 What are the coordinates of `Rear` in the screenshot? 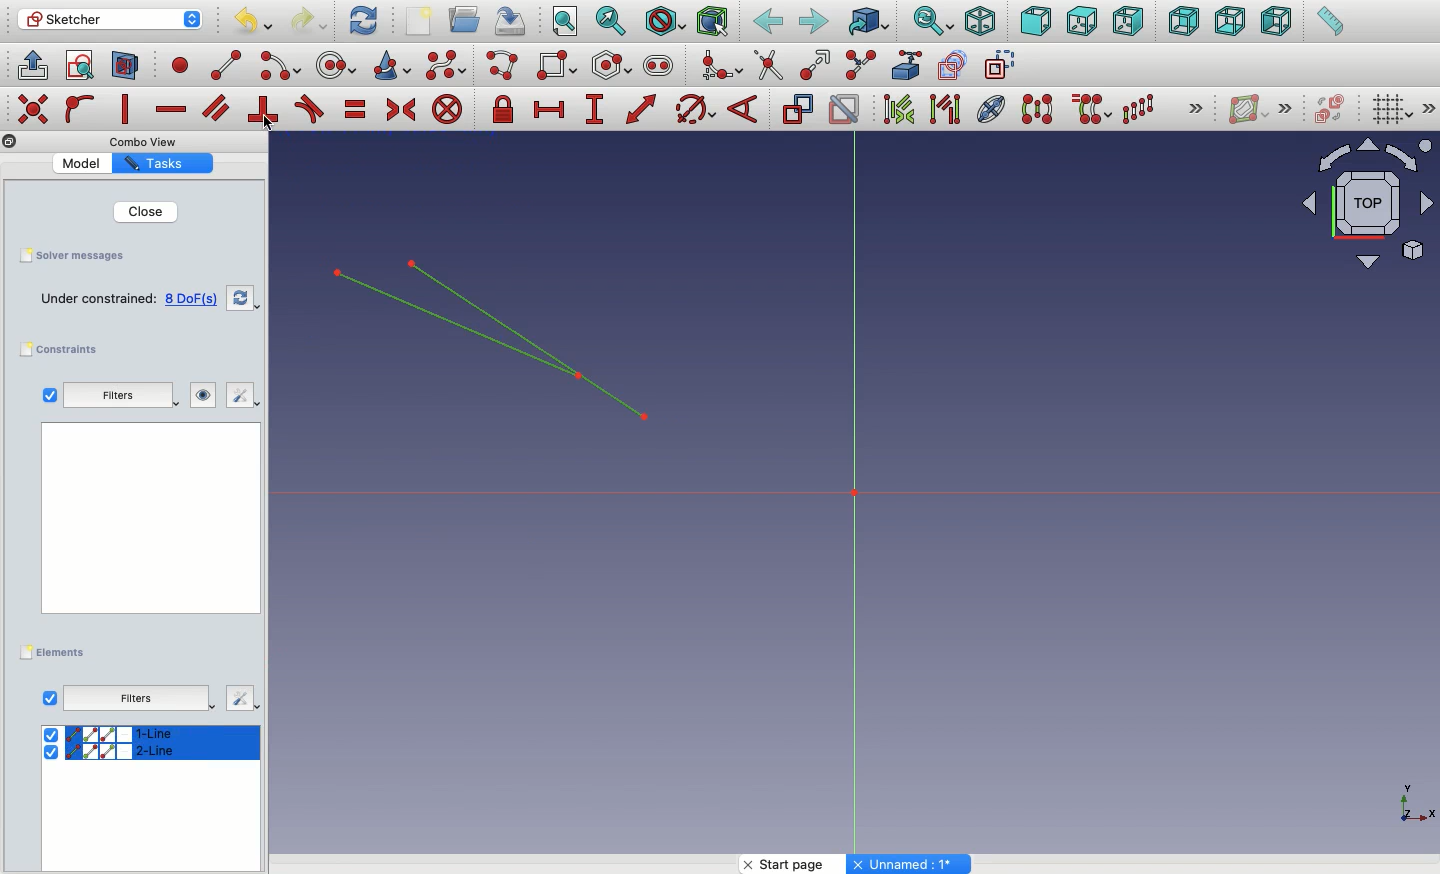 It's located at (1182, 22).